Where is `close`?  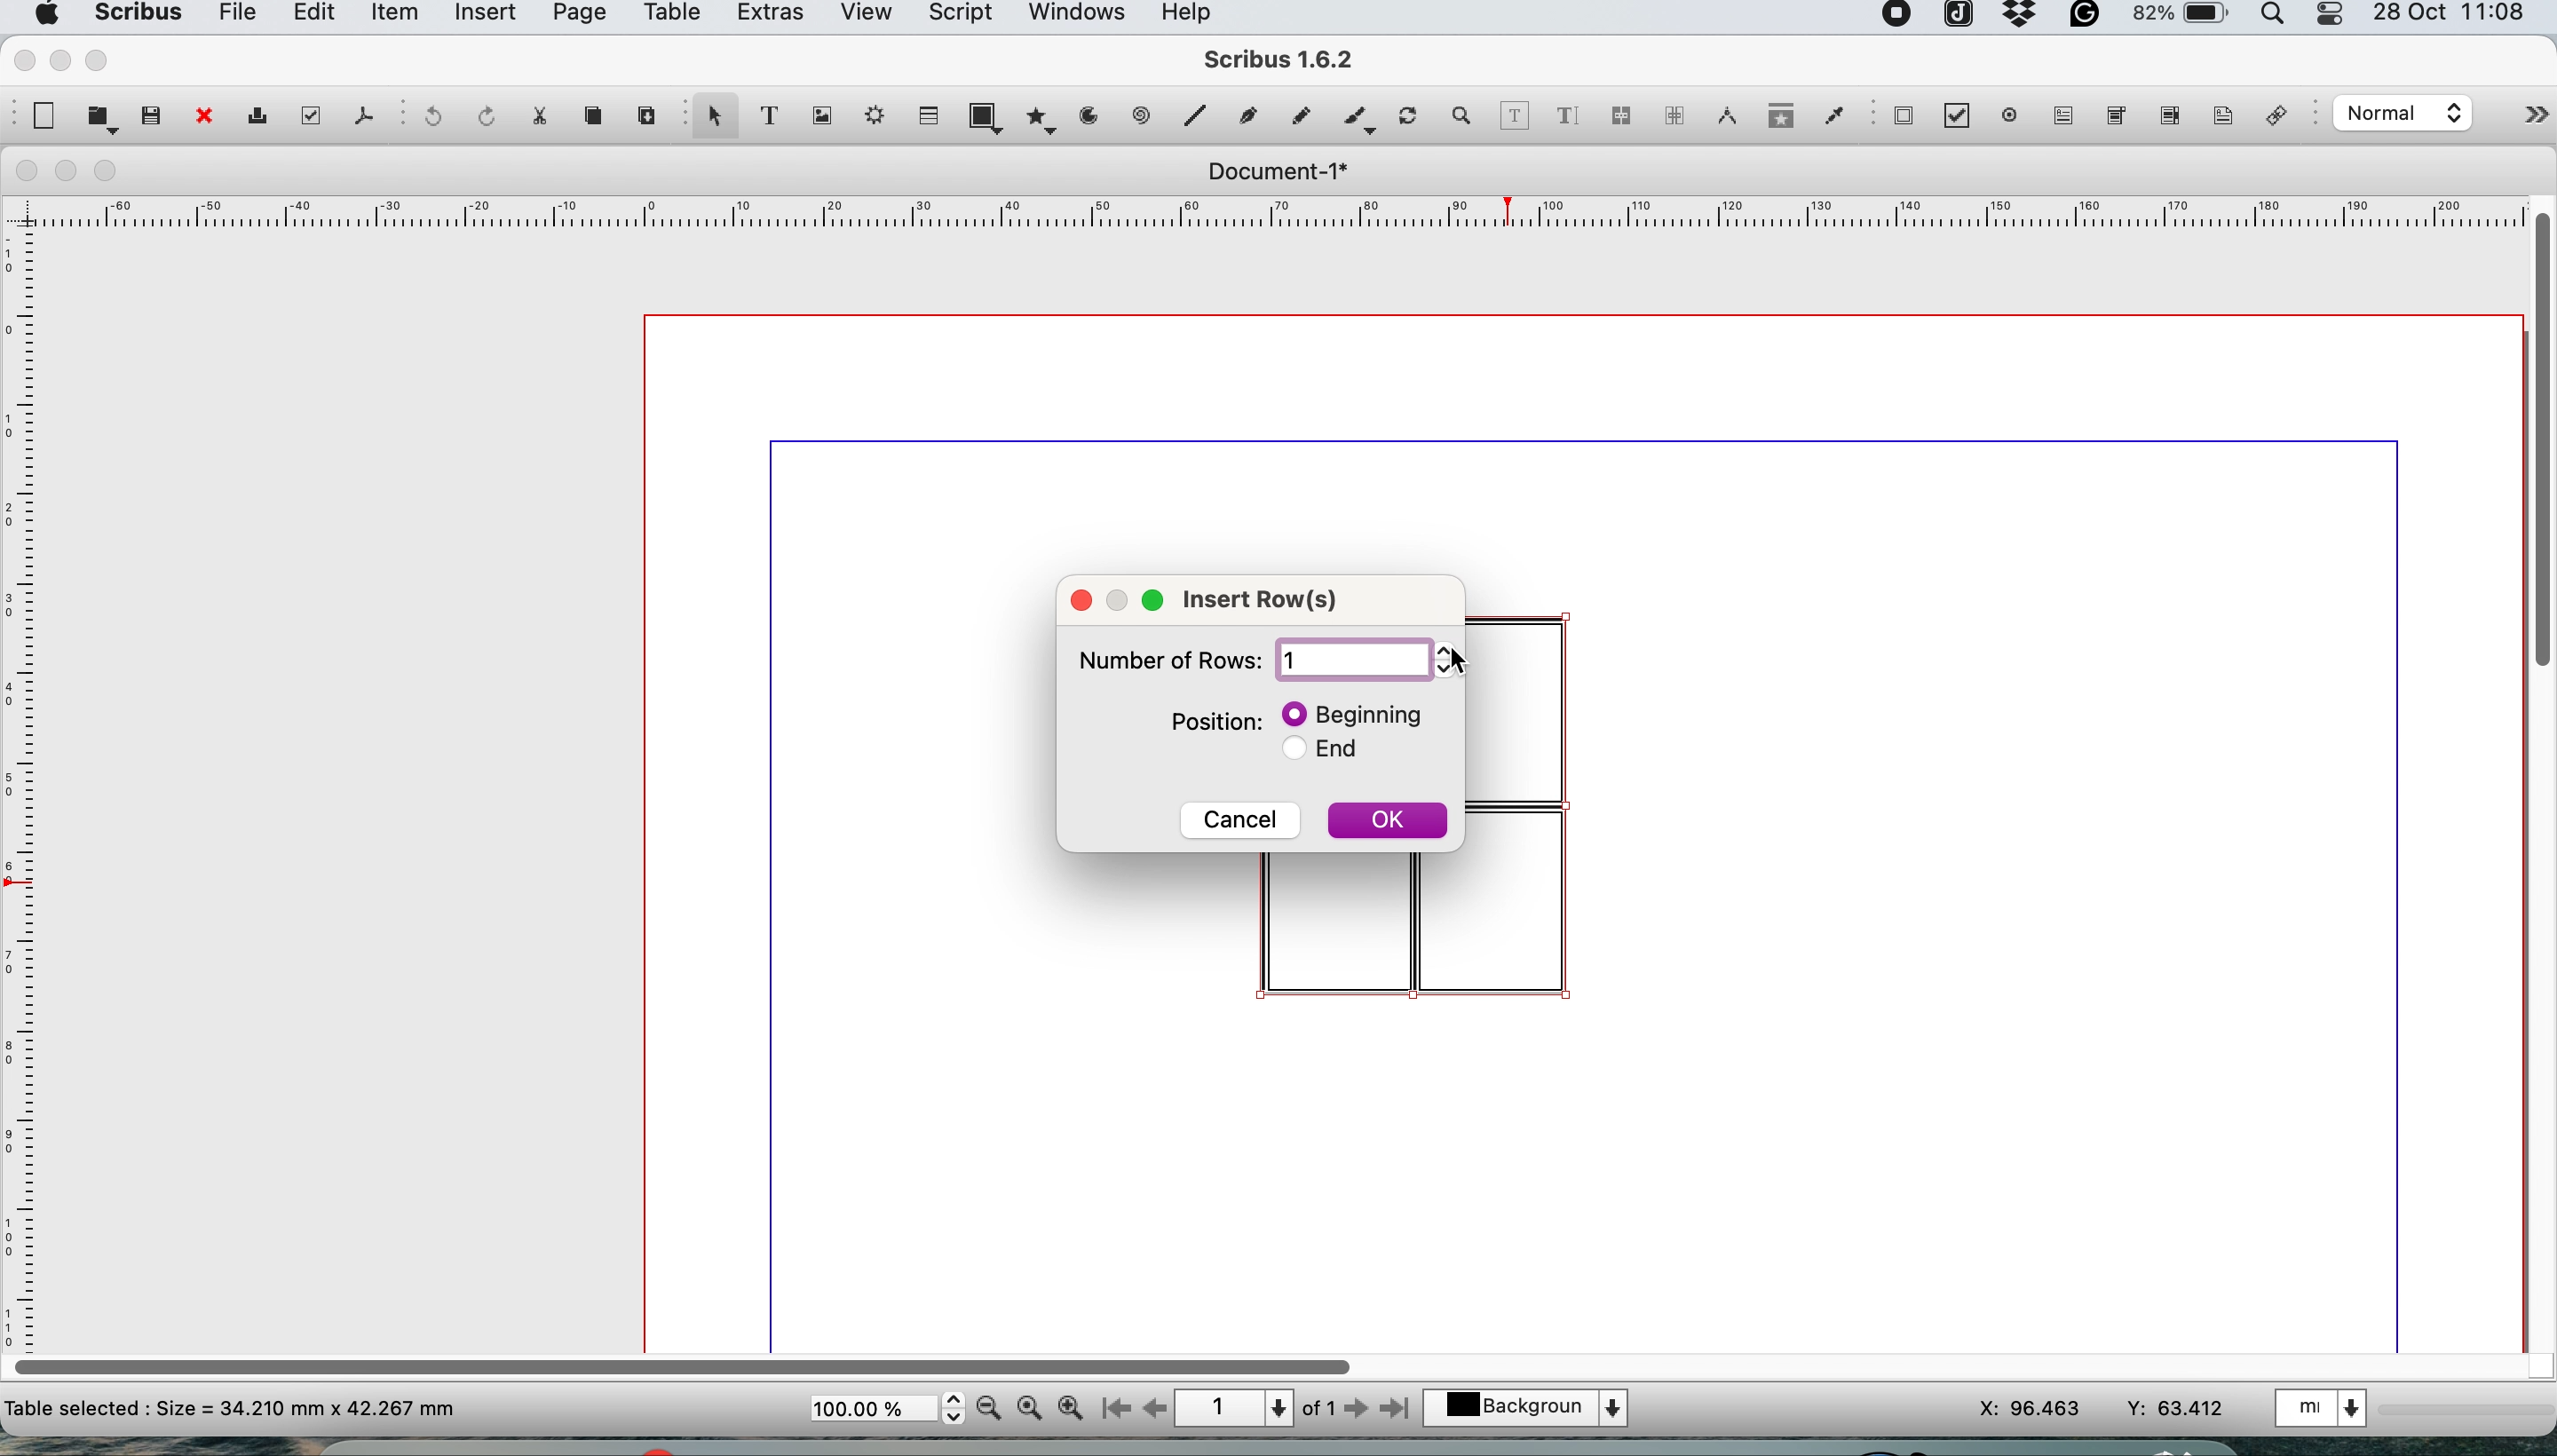
close is located at coordinates (22, 171).